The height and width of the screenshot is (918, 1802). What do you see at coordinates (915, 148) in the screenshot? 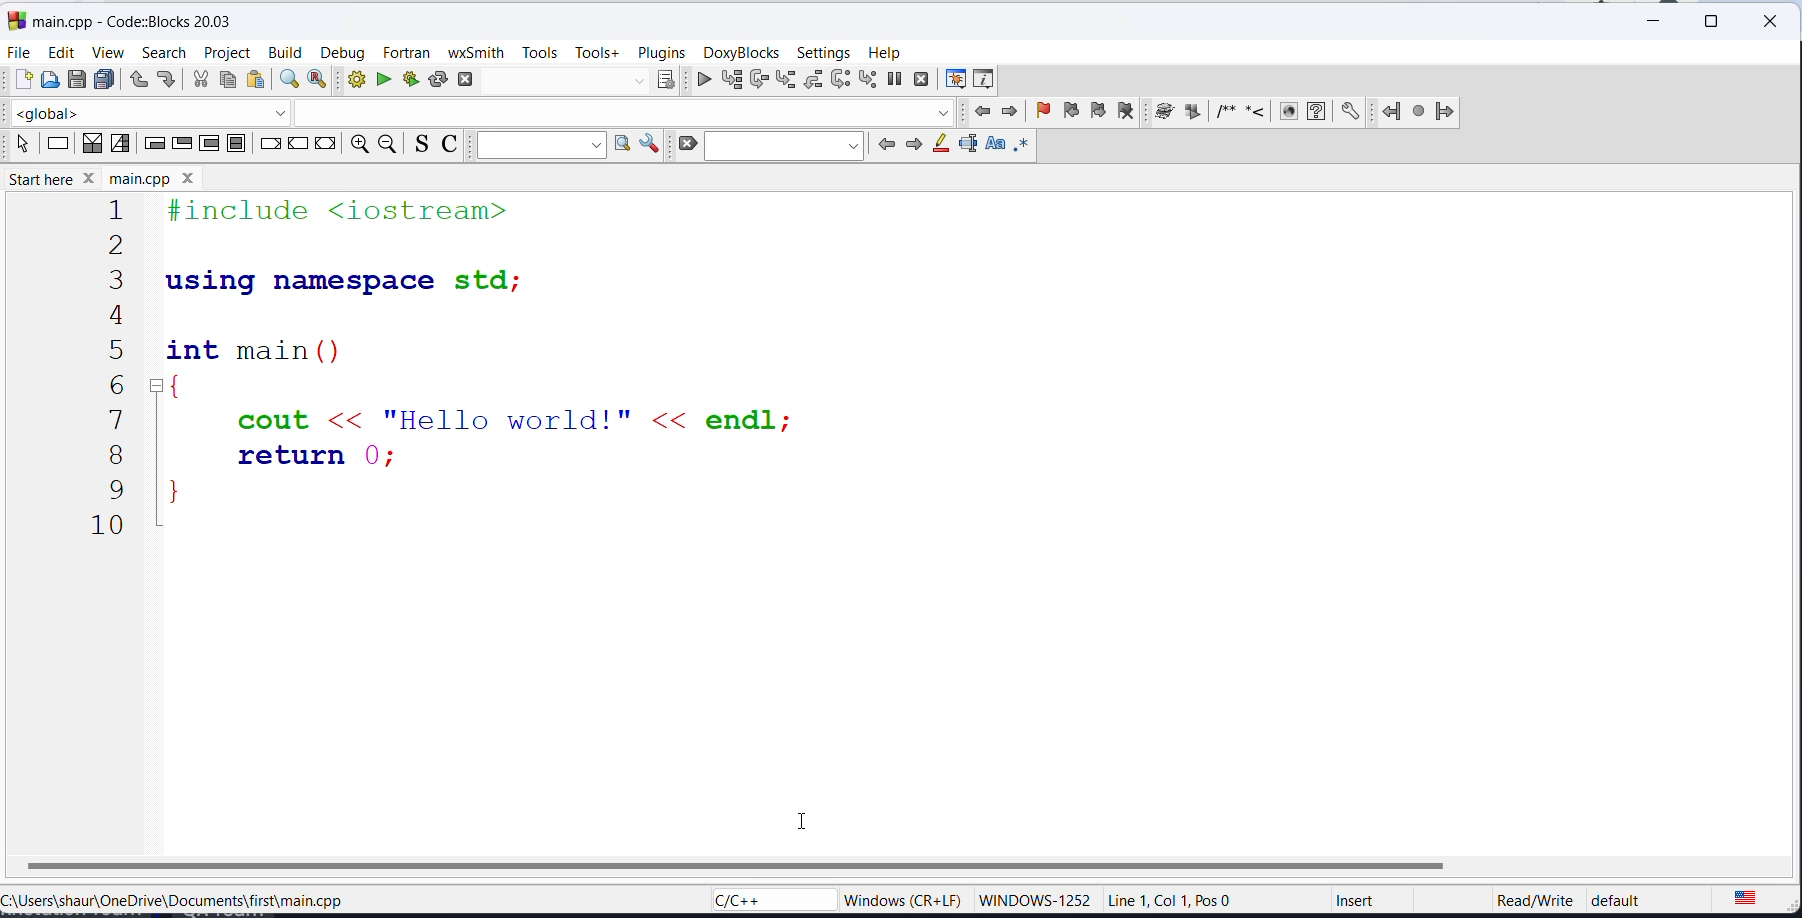
I see `next` at bounding box center [915, 148].